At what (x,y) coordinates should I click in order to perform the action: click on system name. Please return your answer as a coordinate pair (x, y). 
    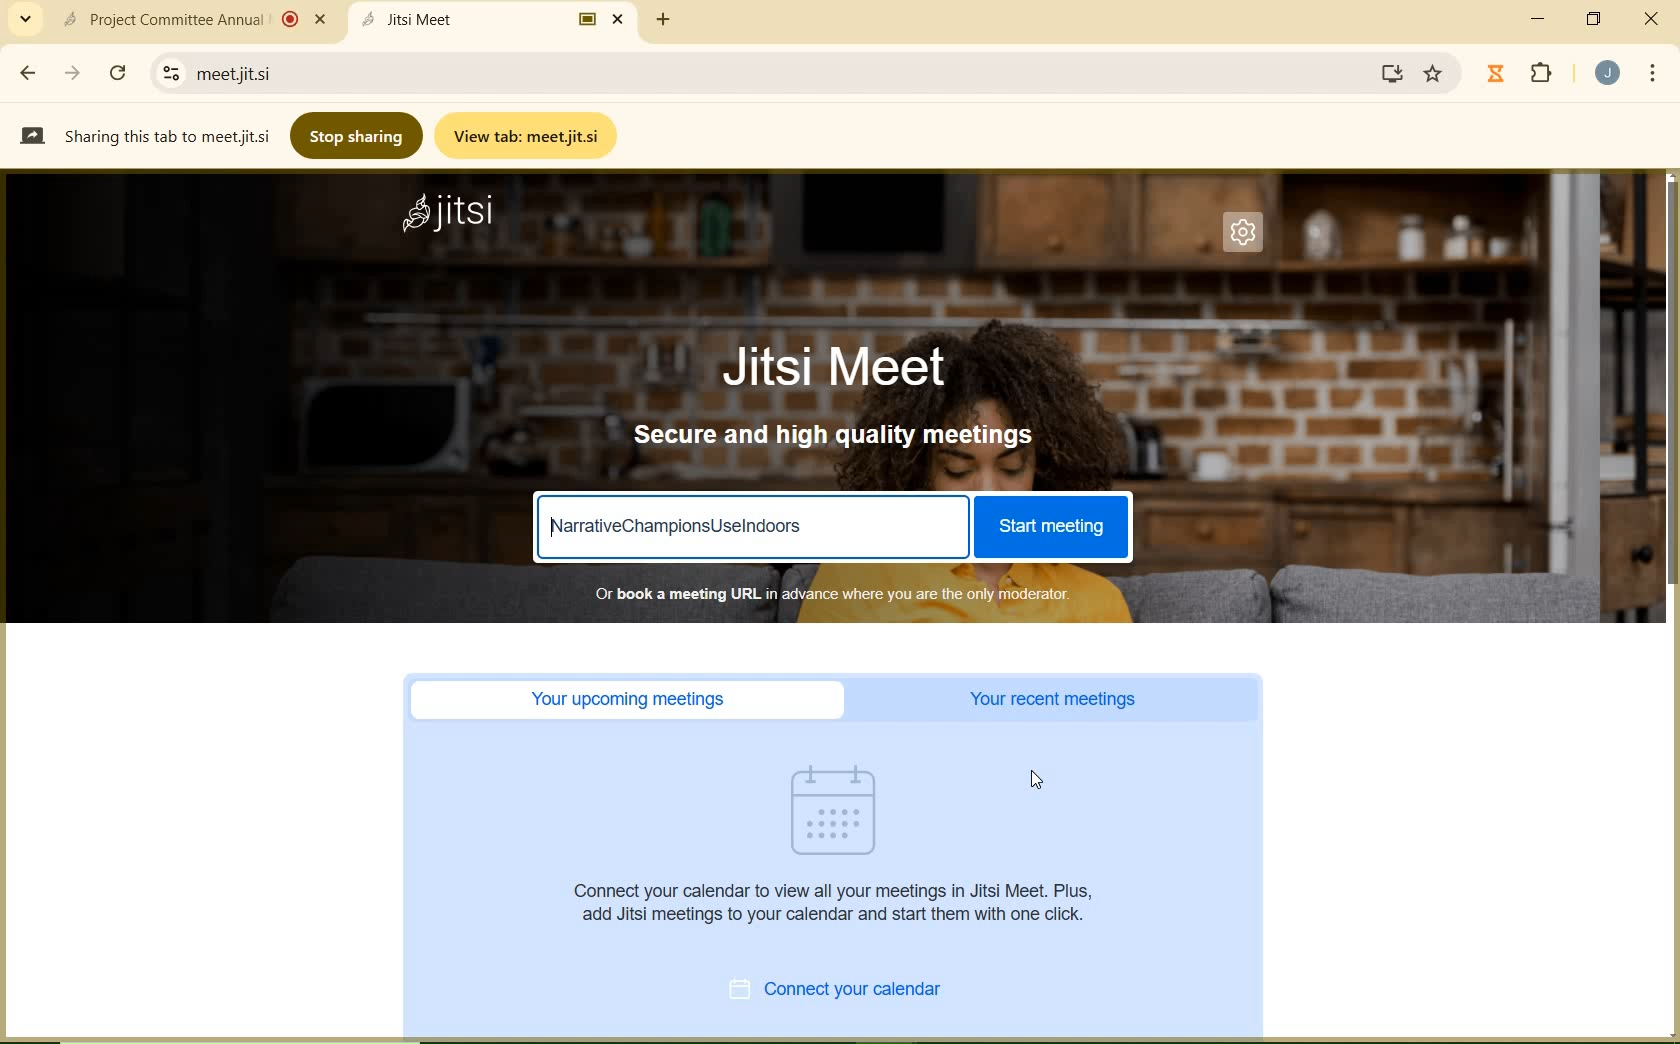
    Looking at the image, I should click on (448, 216).